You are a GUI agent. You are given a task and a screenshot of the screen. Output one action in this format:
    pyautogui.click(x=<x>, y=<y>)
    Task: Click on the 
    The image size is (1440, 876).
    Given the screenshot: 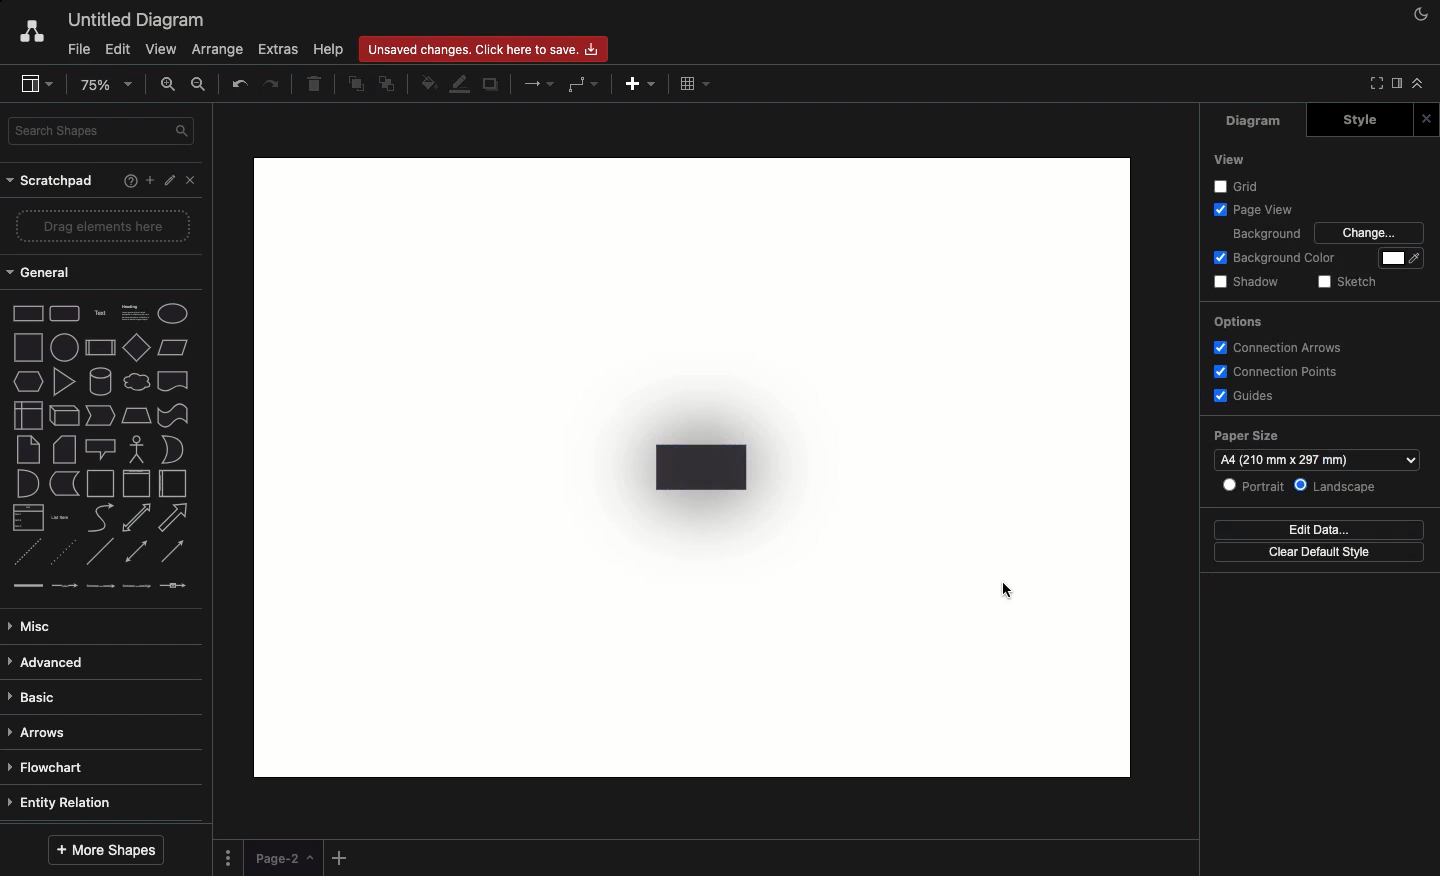 What is the action you would take?
    pyautogui.click(x=1239, y=186)
    